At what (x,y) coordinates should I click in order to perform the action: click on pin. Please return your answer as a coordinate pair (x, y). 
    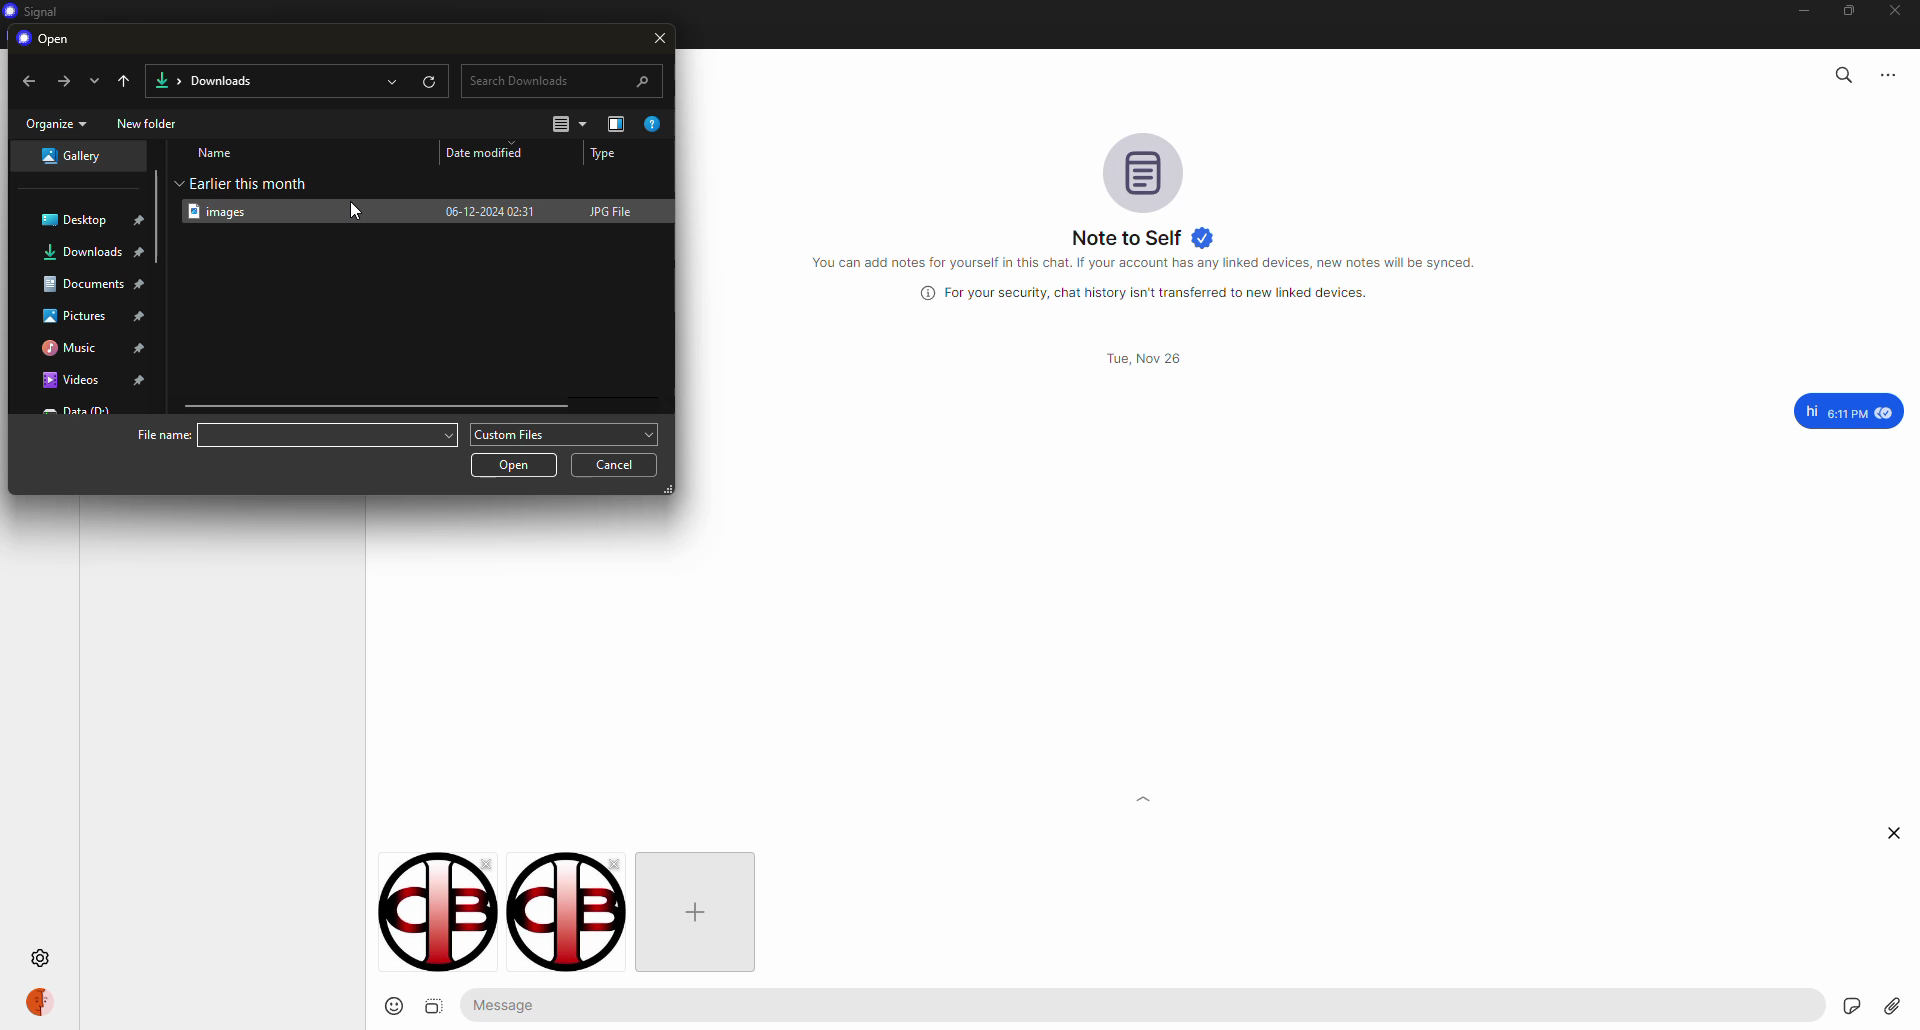
    Looking at the image, I should click on (141, 380).